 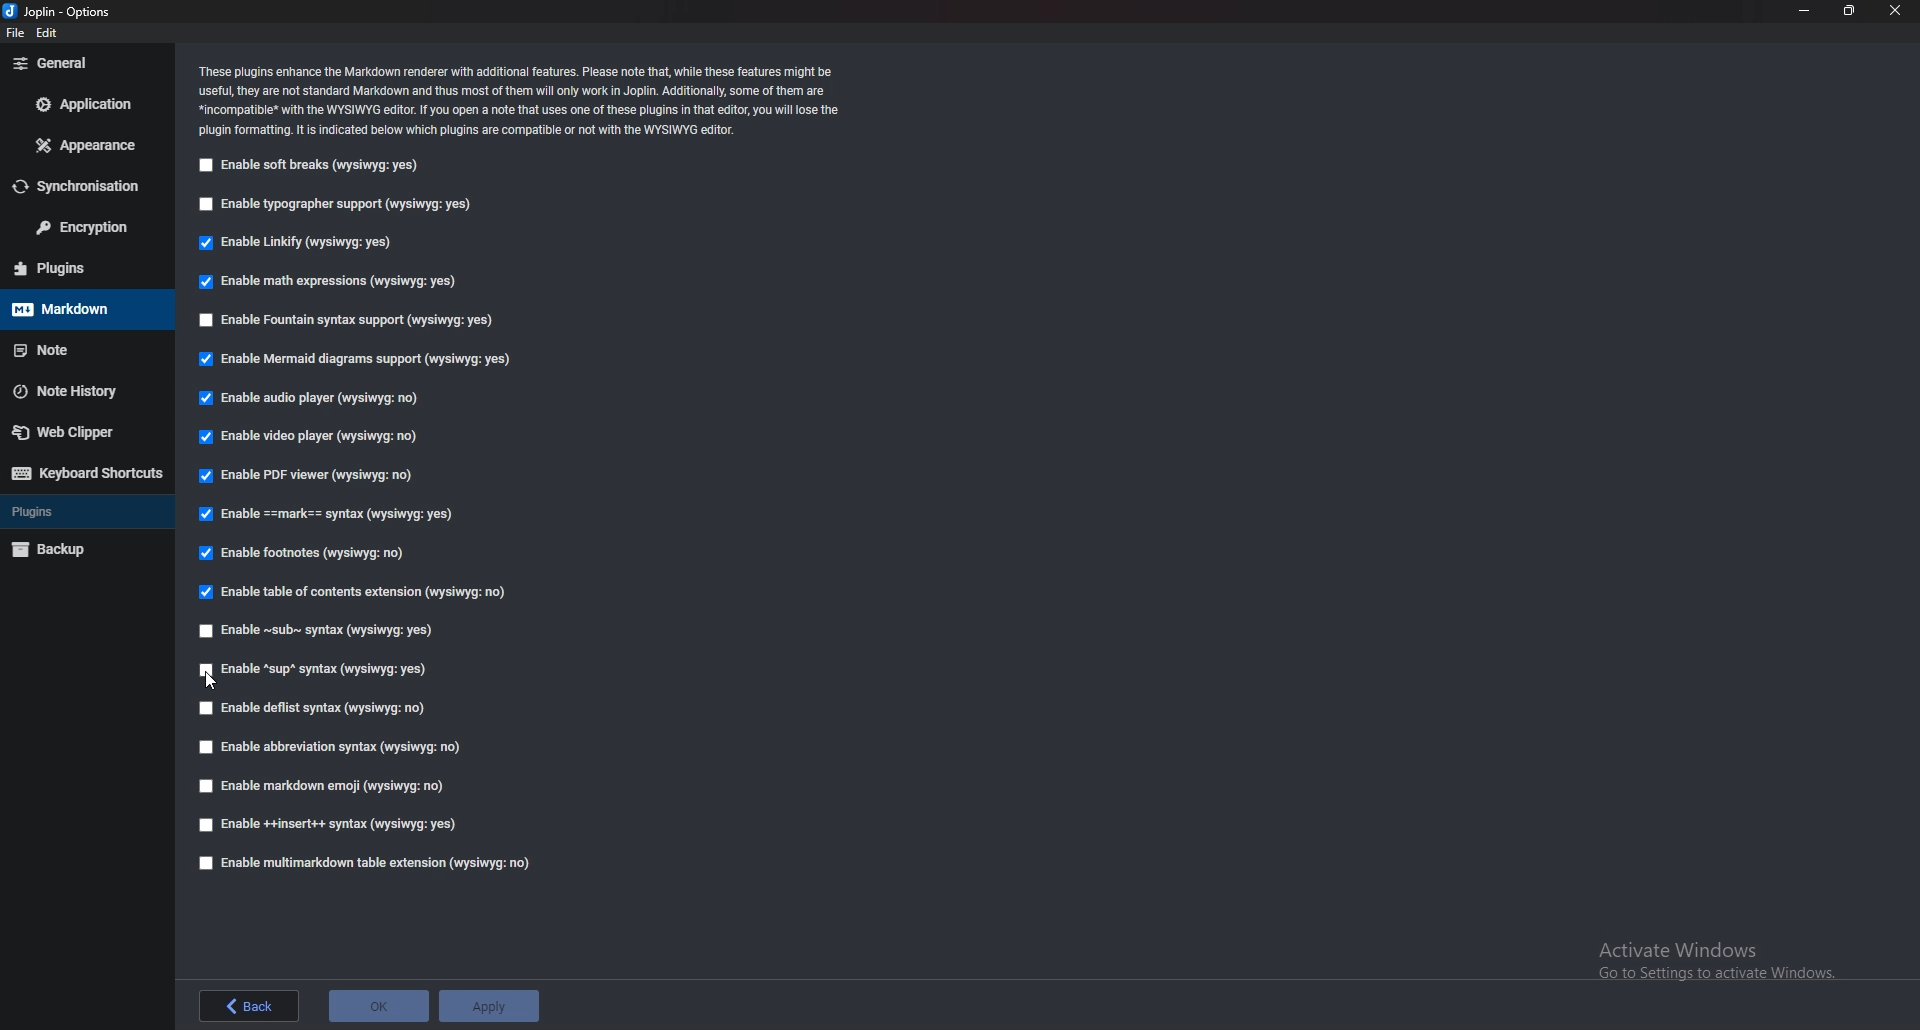 What do you see at coordinates (331, 281) in the screenshot?
I see `Enable math expressions (wysiwyg: yes)` at bounding box center [331, 281].